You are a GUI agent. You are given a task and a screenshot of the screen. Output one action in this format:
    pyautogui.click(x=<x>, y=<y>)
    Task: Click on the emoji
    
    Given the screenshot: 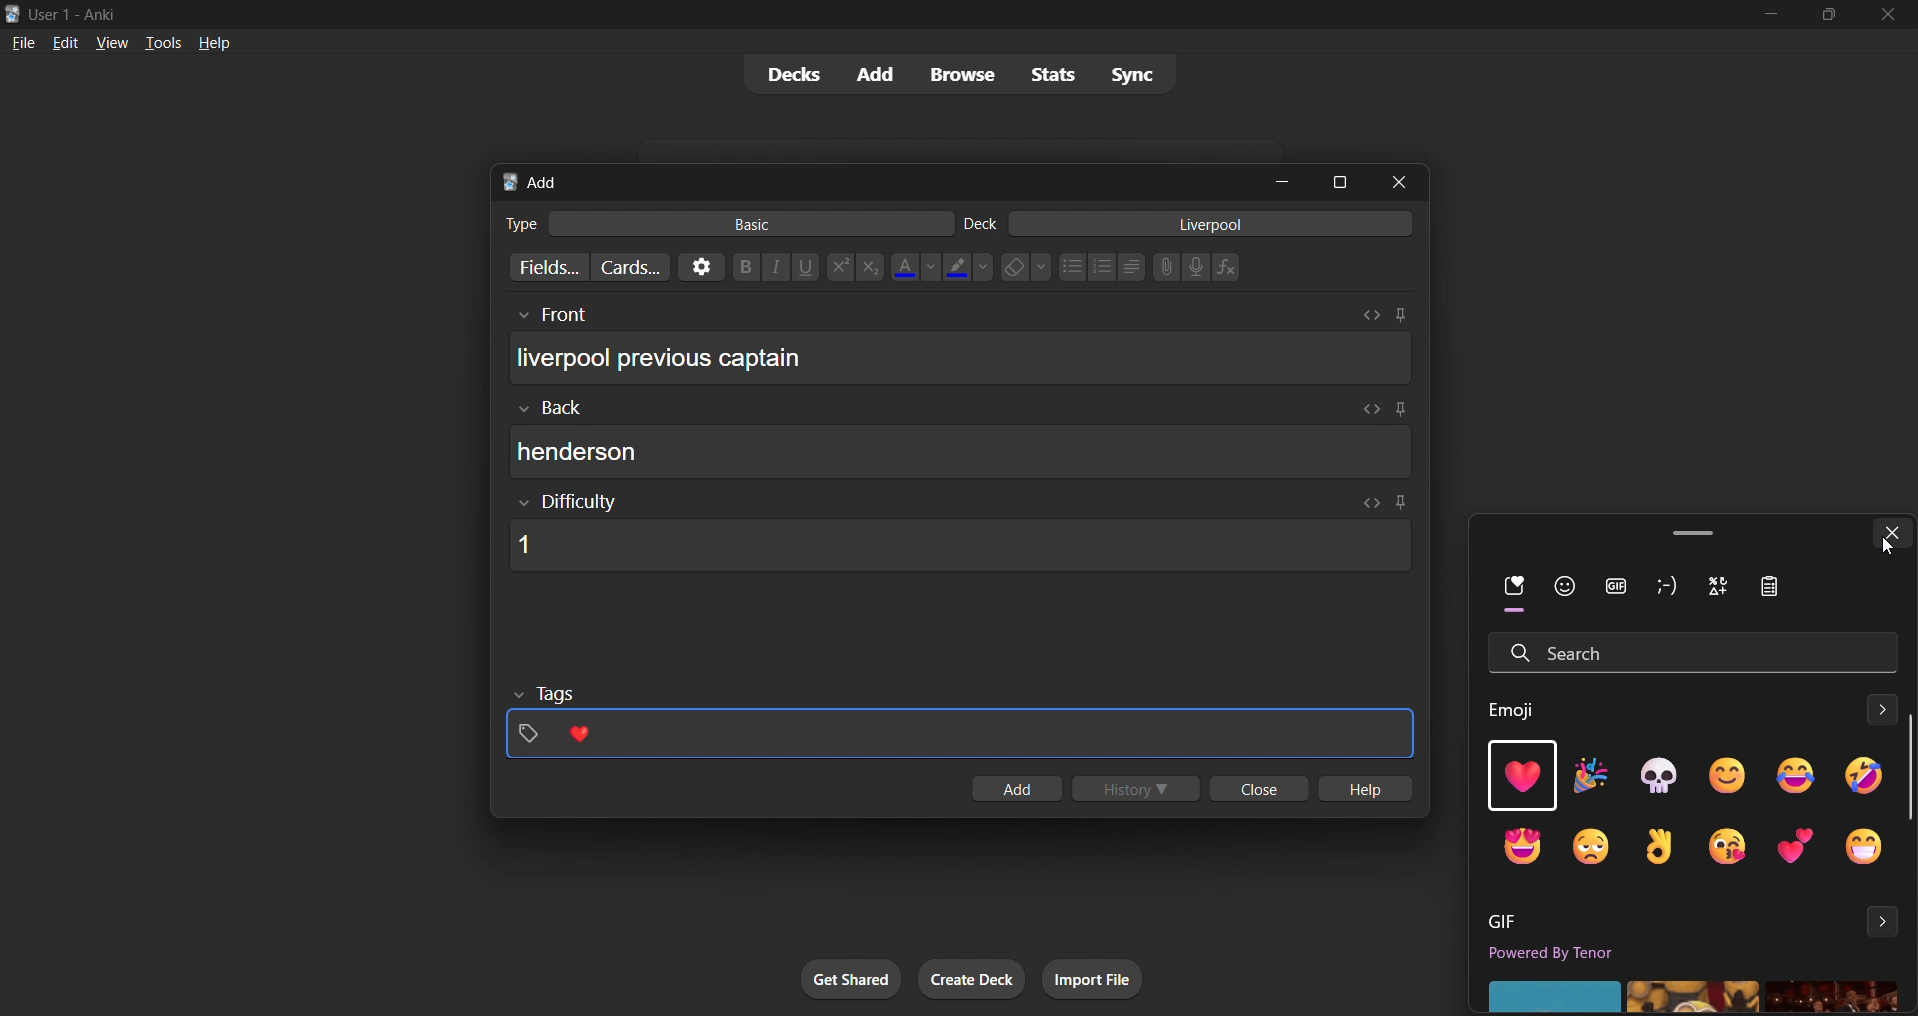 What is the action you would take?
    pyautogui.click(x=1725, y=775)
    